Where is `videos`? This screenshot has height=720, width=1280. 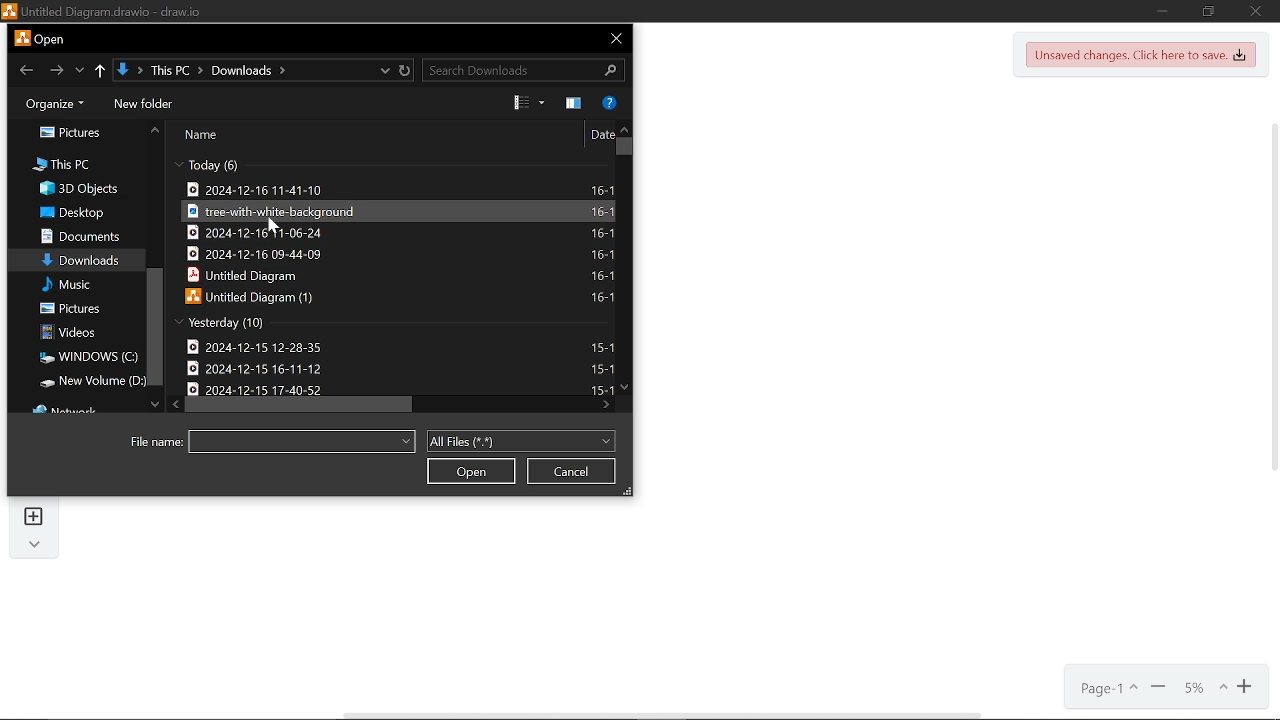 videos is located at coordinates (68, 332).